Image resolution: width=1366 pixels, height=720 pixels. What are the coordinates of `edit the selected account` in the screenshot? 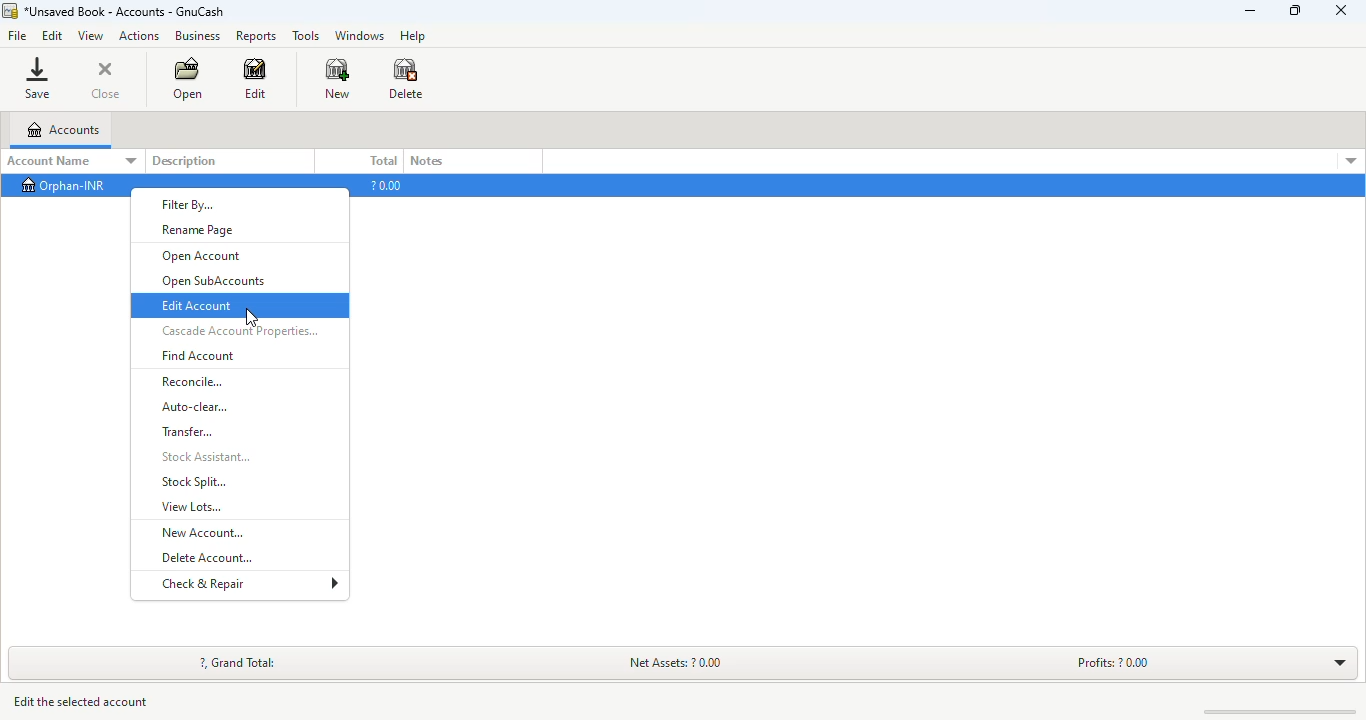 It's located at (82, 702).